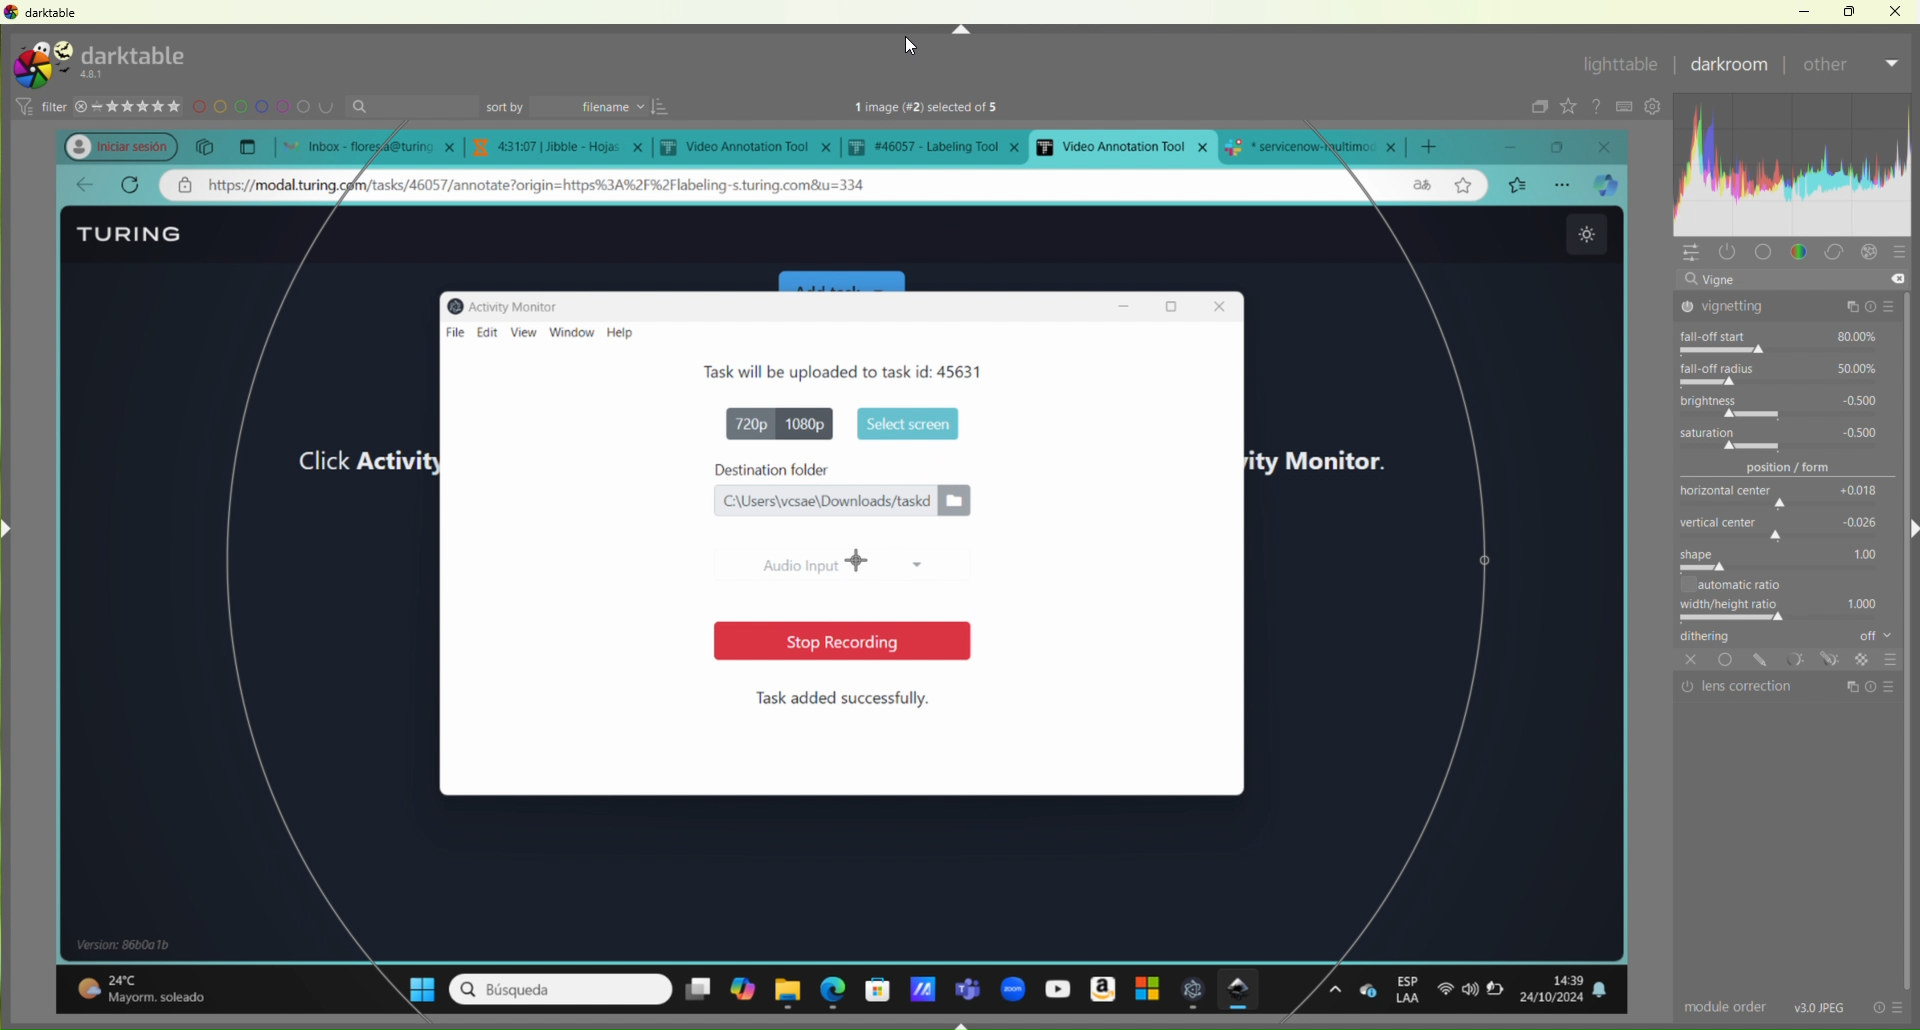 The width and height of the screenshot is (1920, 1030). I want to click on copilot, so click(742, 992).